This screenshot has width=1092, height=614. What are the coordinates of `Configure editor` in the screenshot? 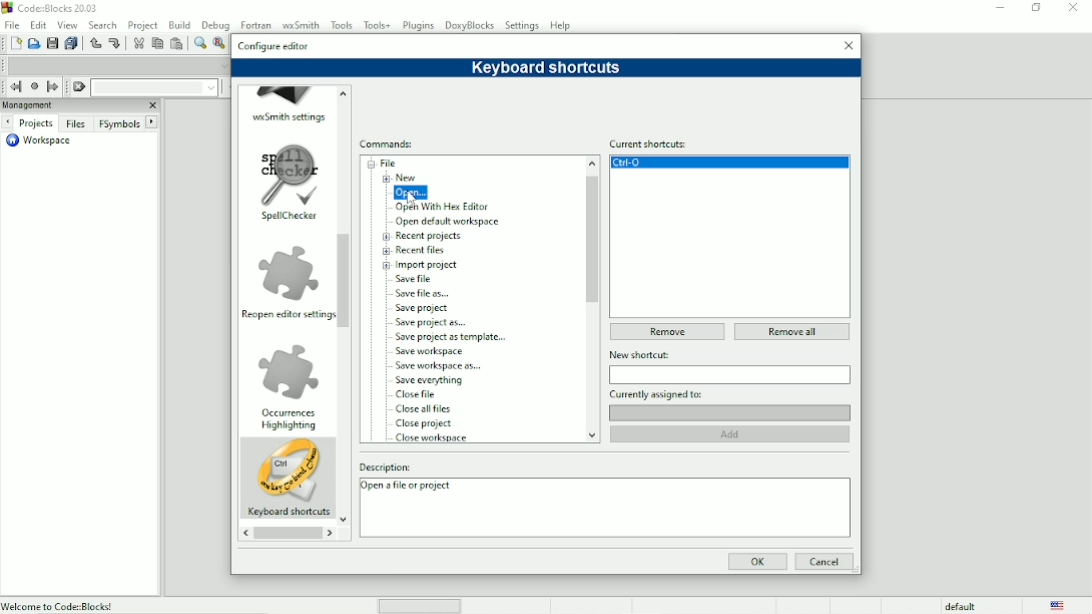 It's located at (274, 44).